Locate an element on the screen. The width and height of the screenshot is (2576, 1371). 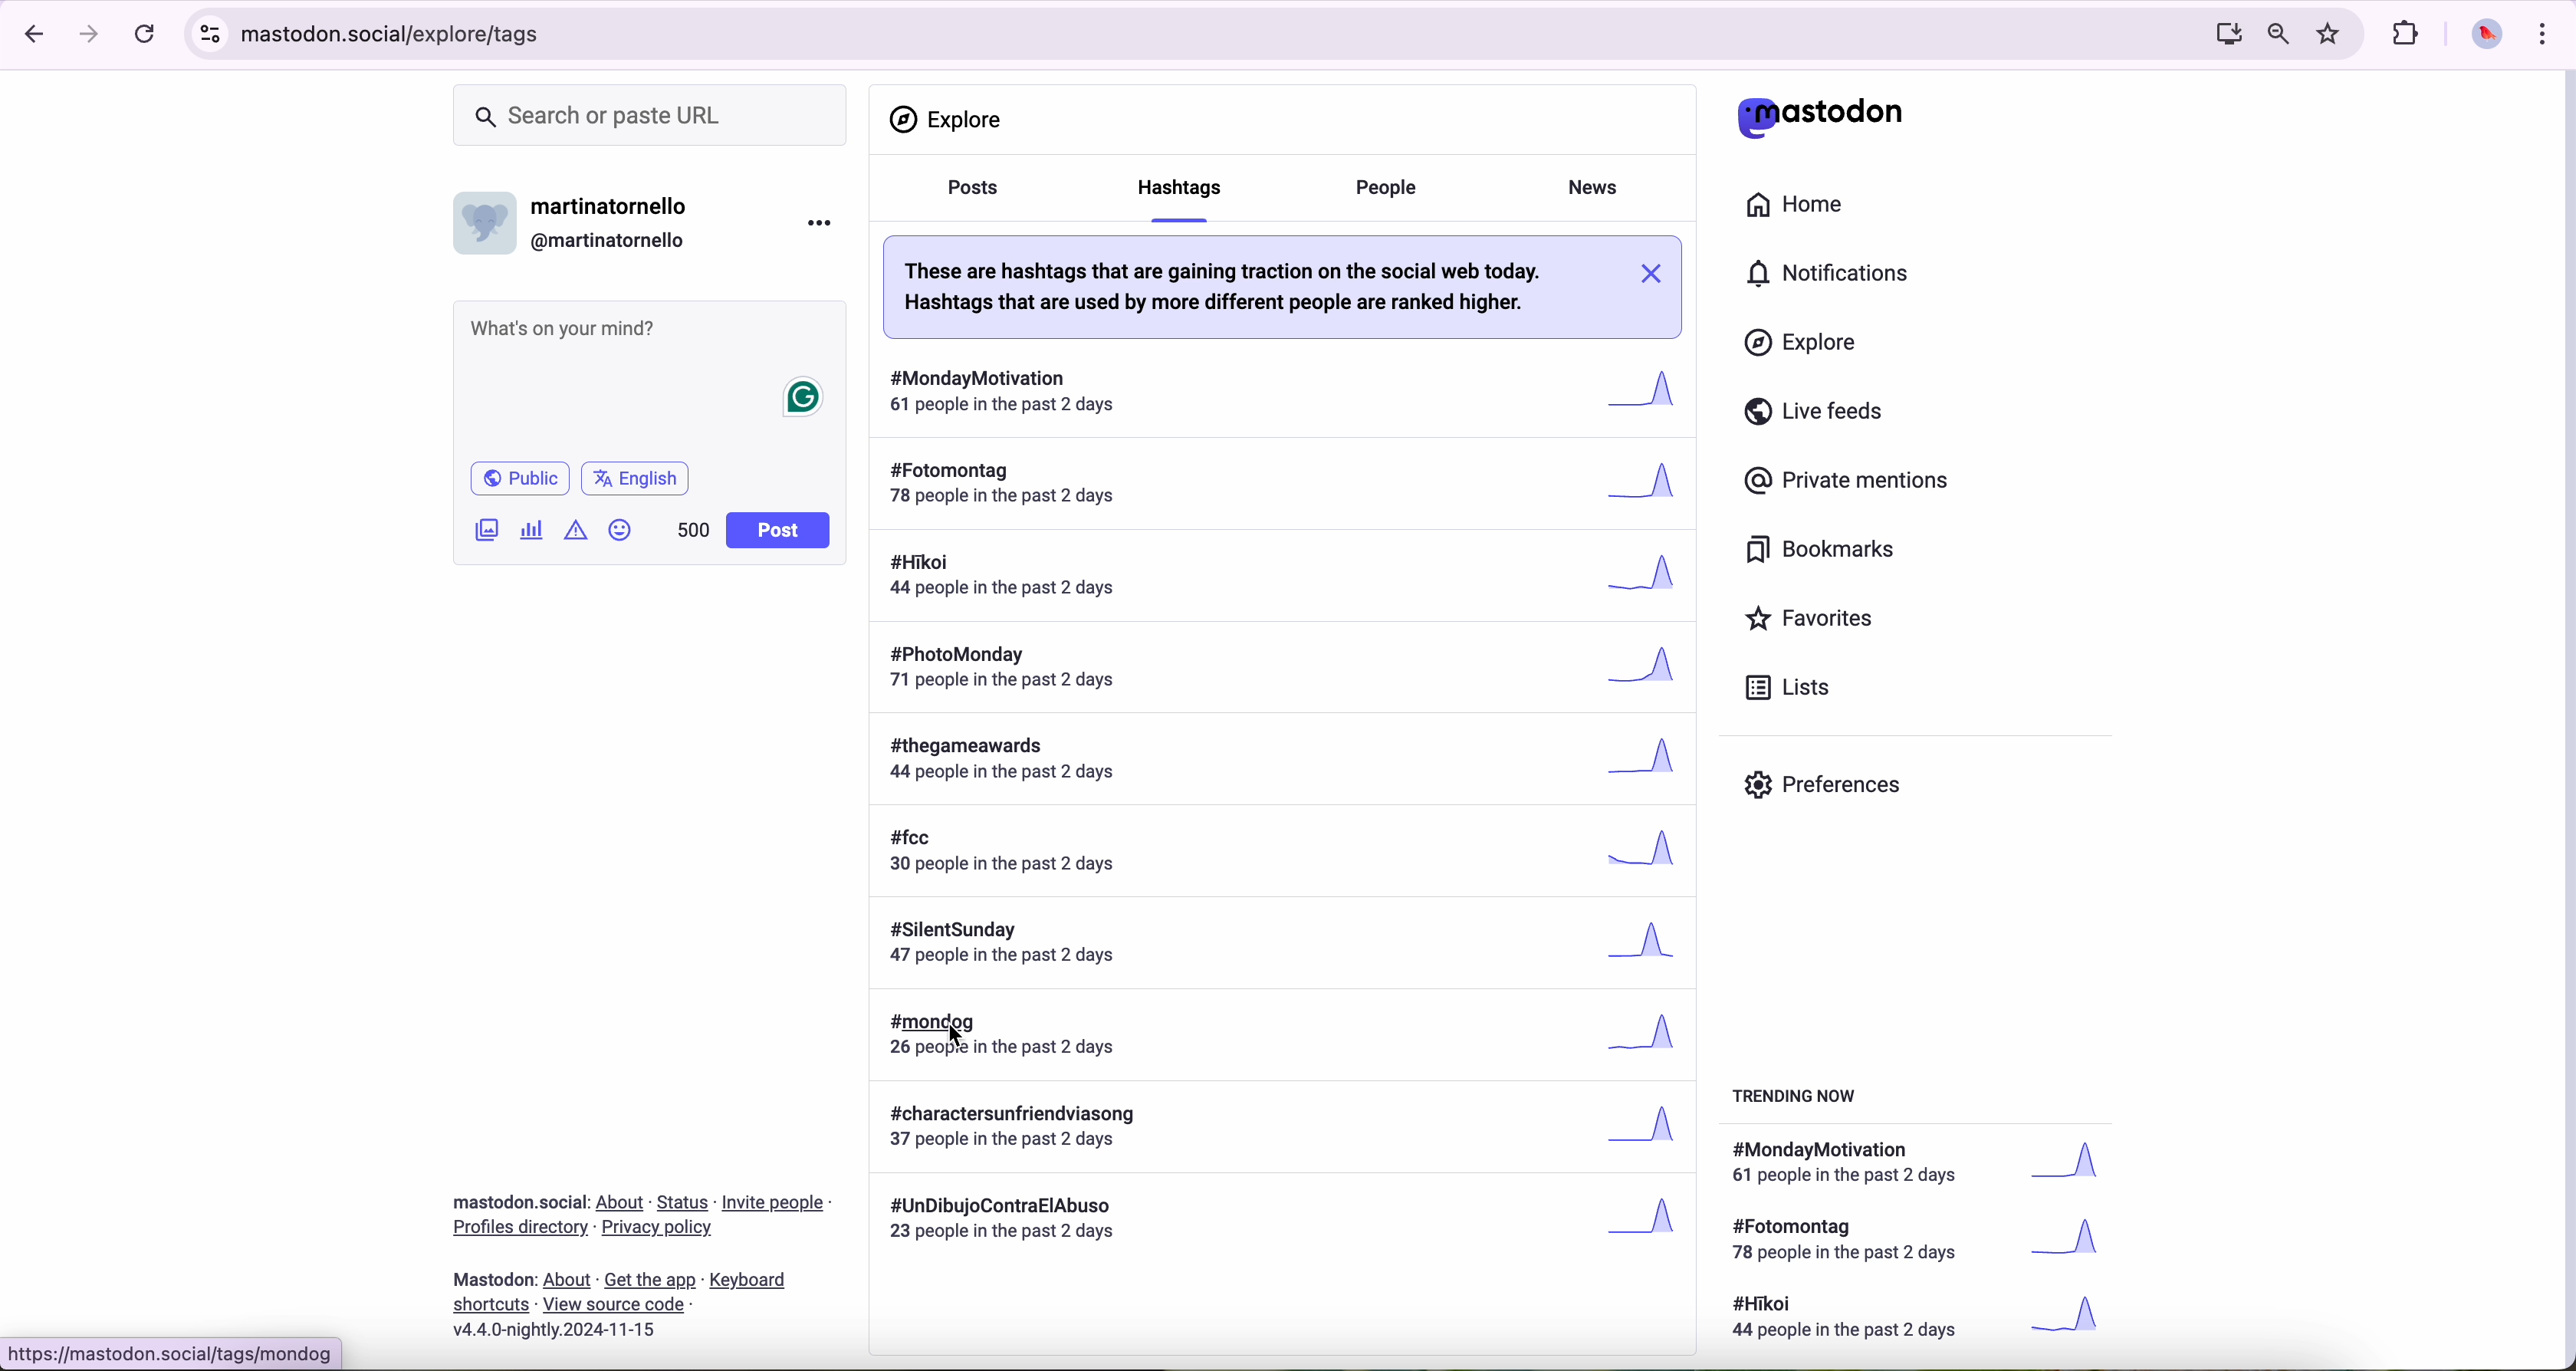
explore is located at coordinates (1805, 344).